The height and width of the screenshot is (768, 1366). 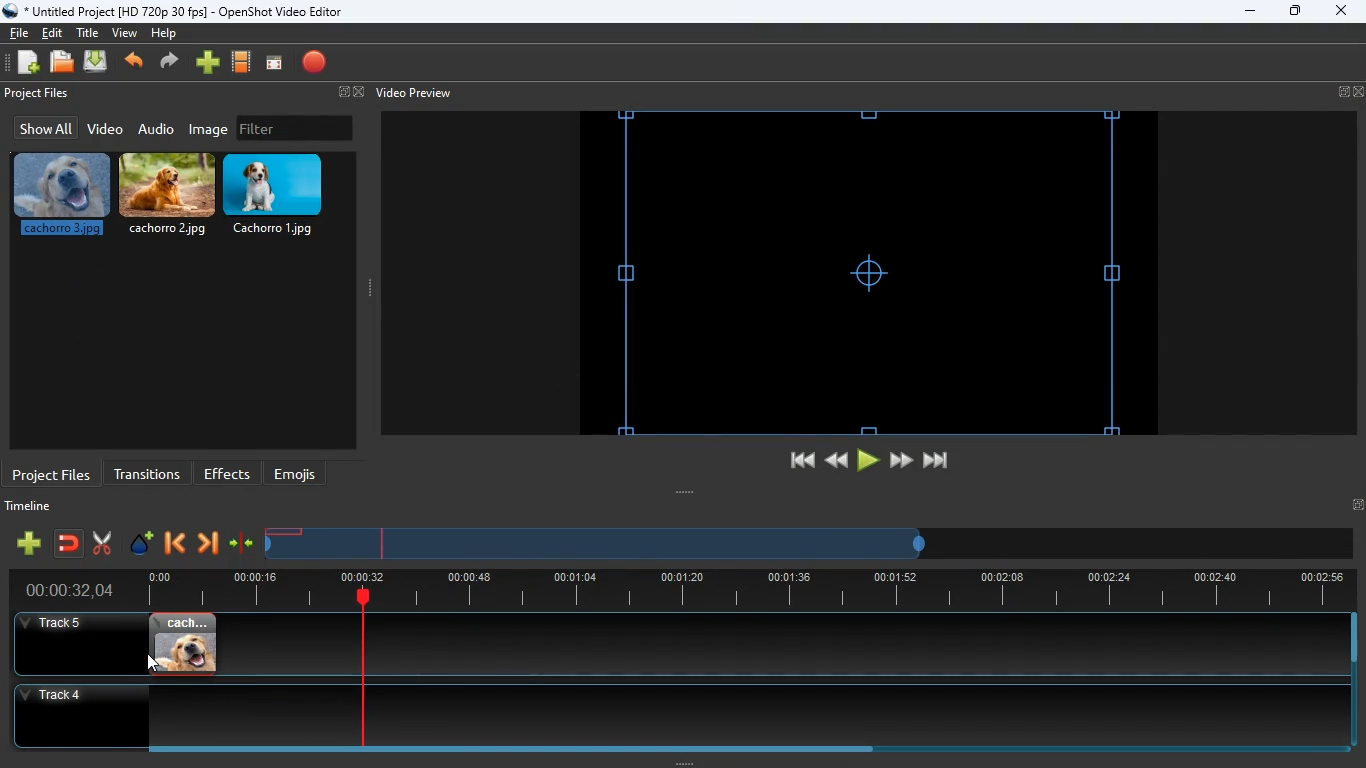 What do you see at coordinates (759, 644) in the screenshot?
I see `track` at bounding box center [759, 644].